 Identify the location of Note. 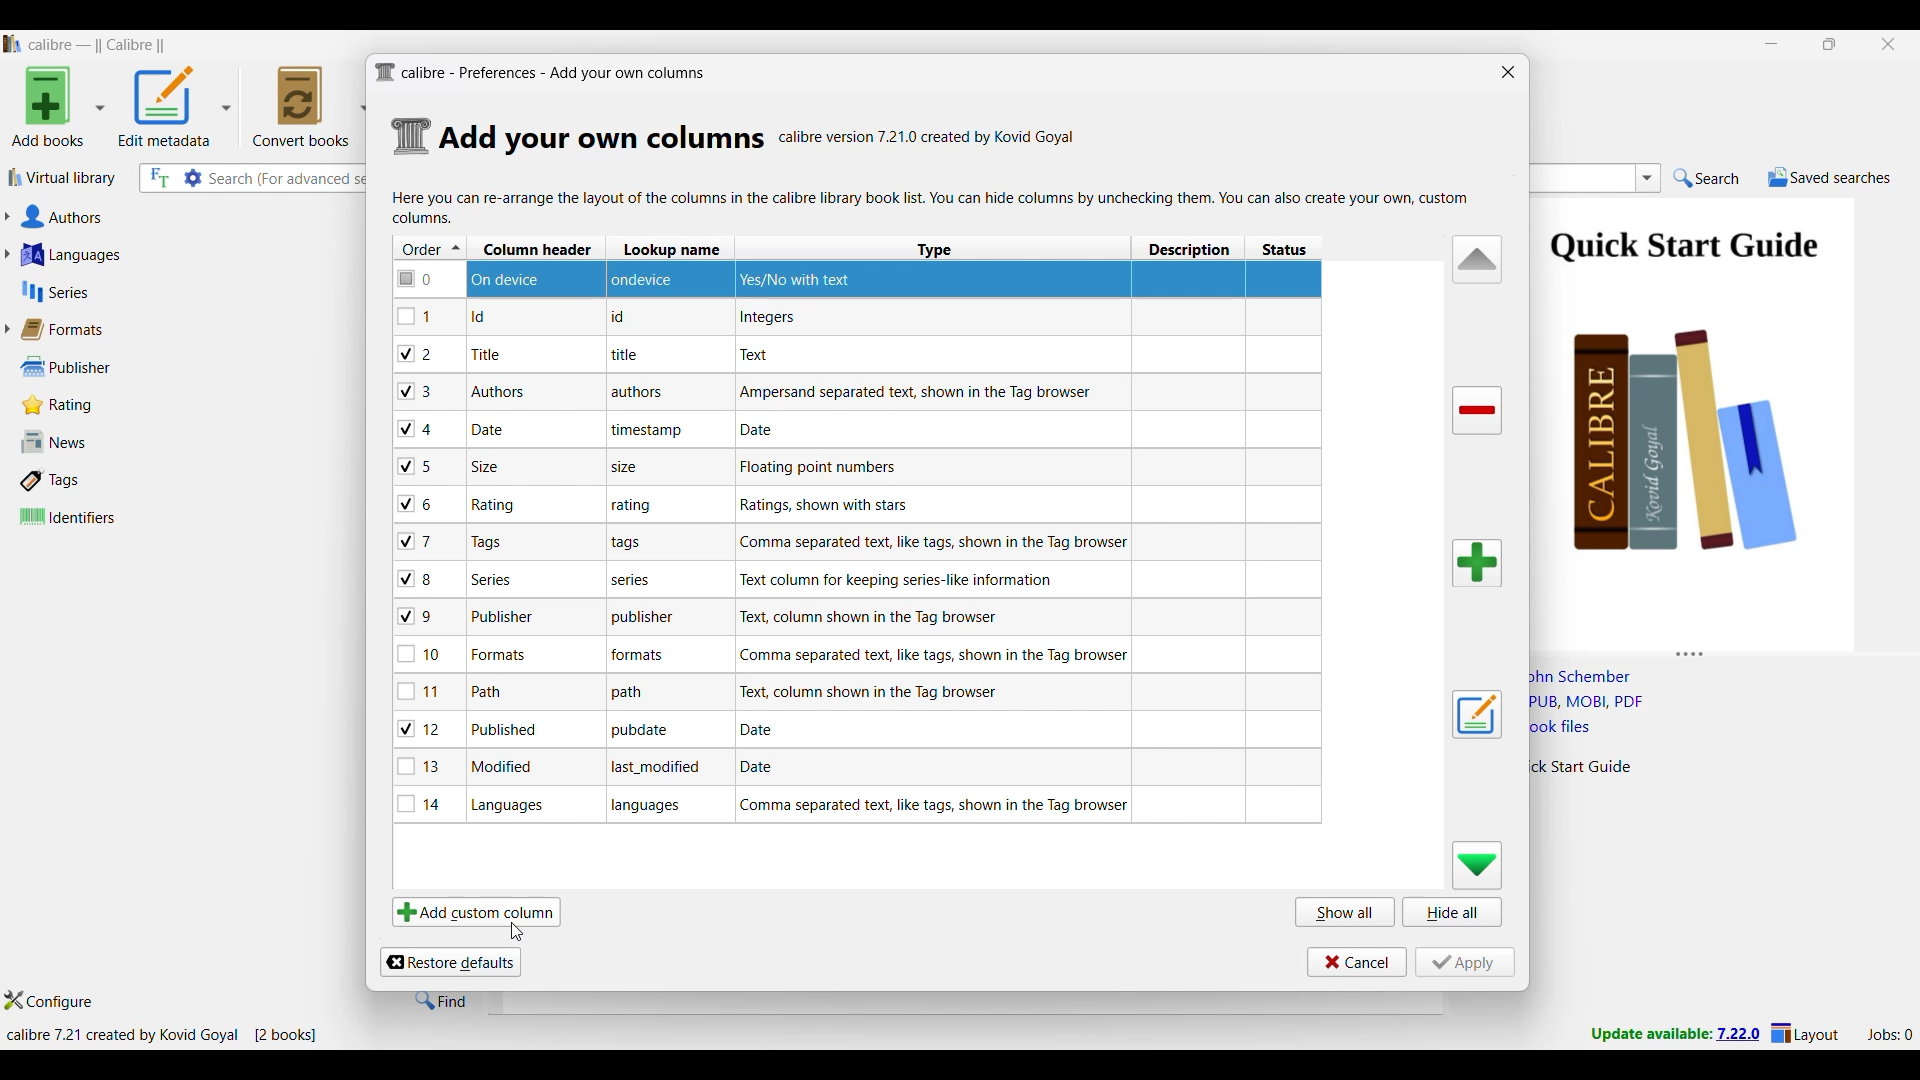
(492, 579).